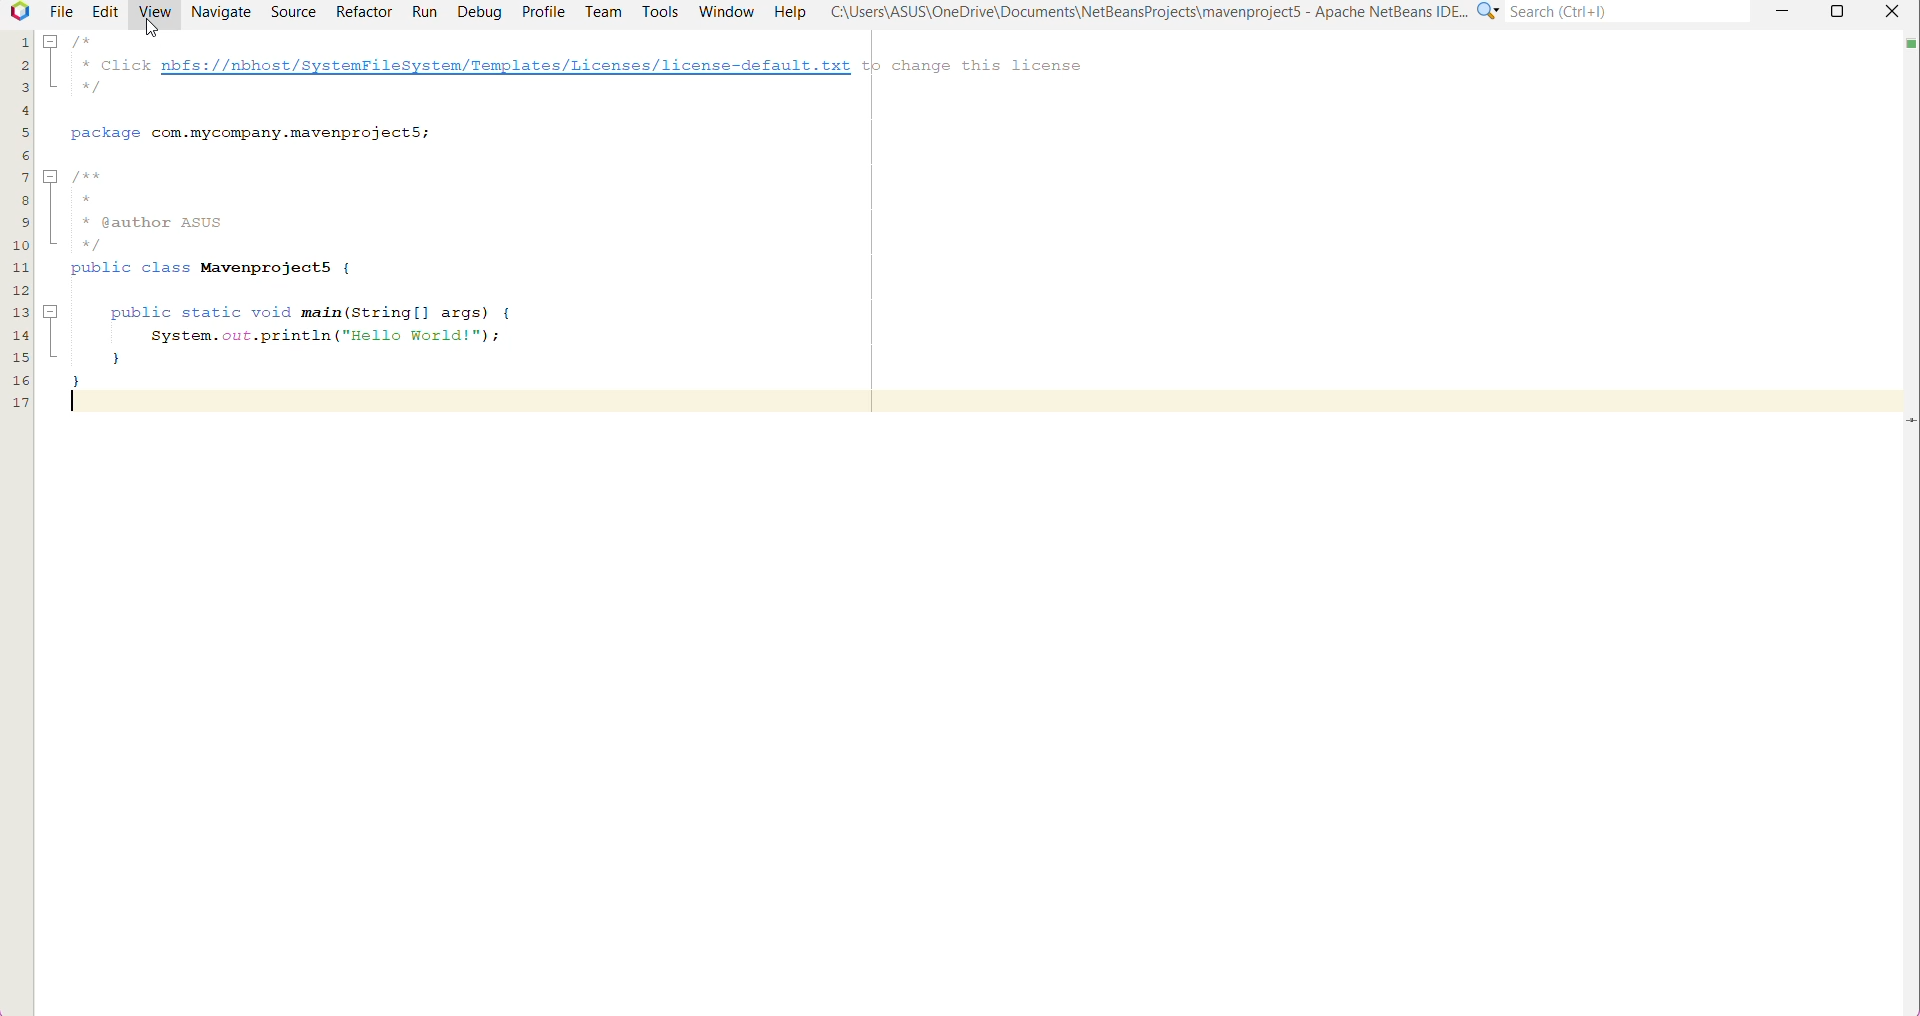 This screenshot has width=1920, height=1016. I want to click on Tools, so click(660, 12).